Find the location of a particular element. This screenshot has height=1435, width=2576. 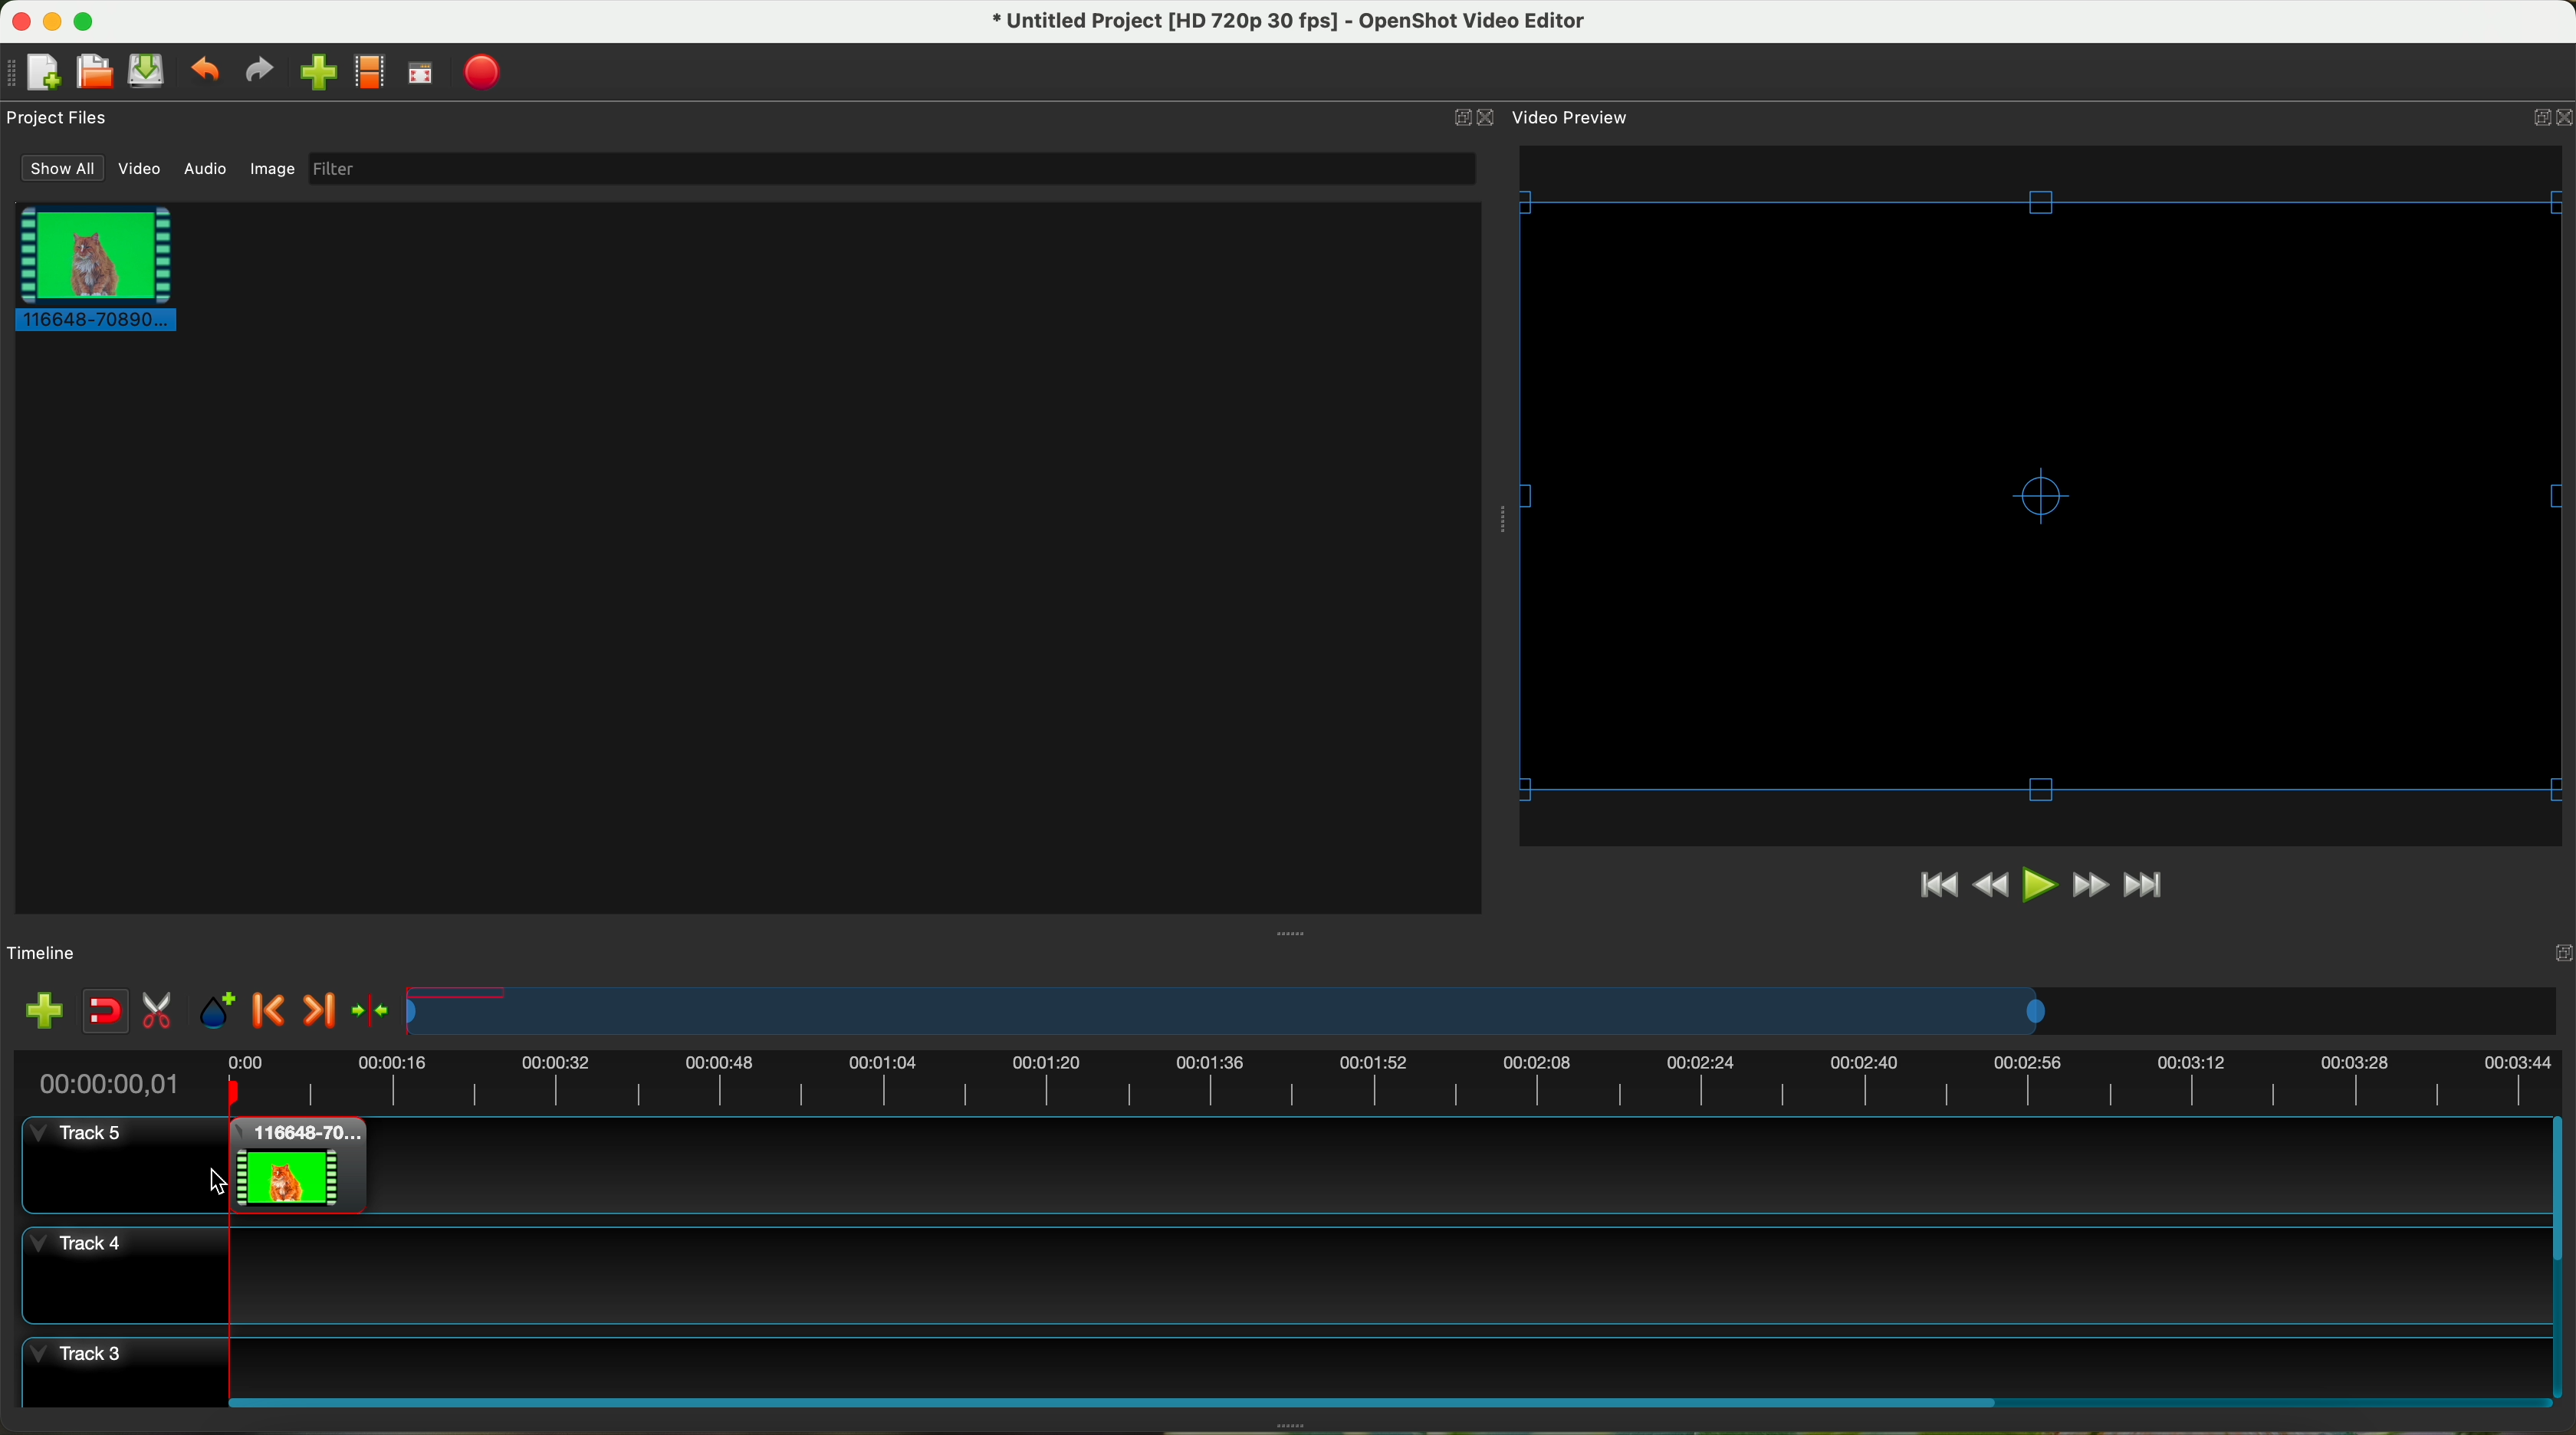

click on import file is located at coordinates (313, 65).